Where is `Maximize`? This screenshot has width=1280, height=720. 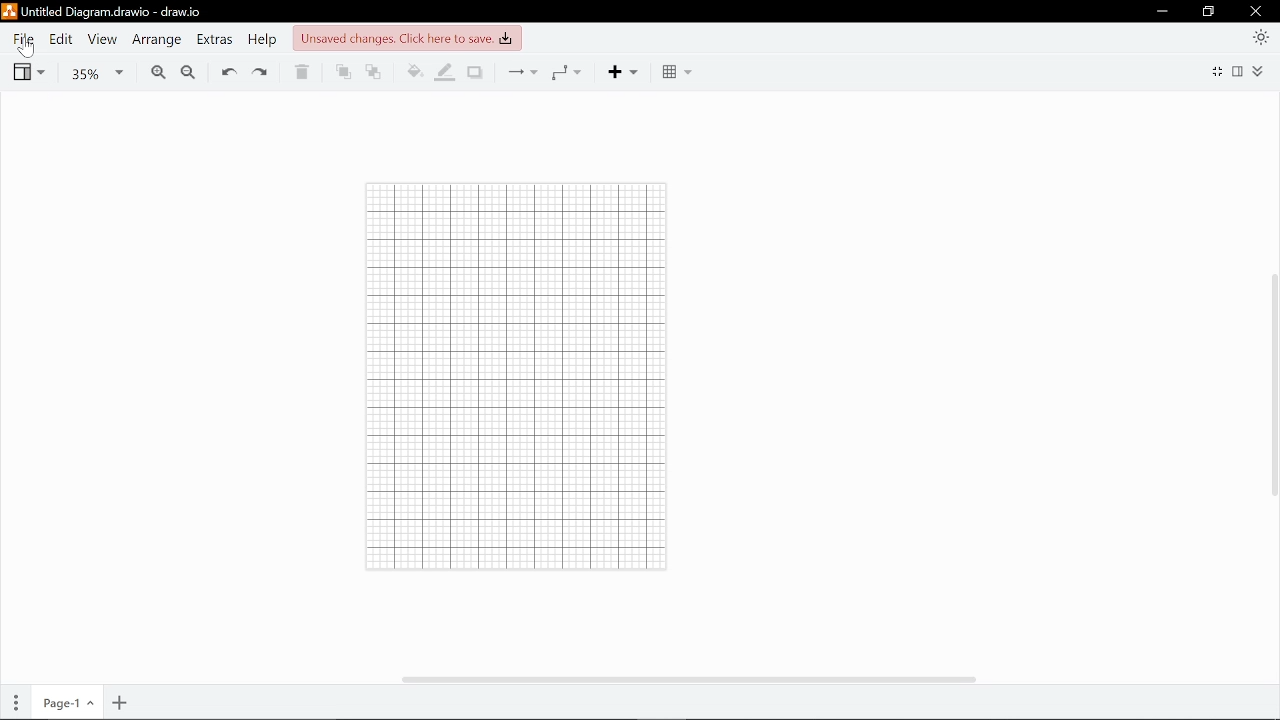
Maximize is located at coordinates (1206, 11).